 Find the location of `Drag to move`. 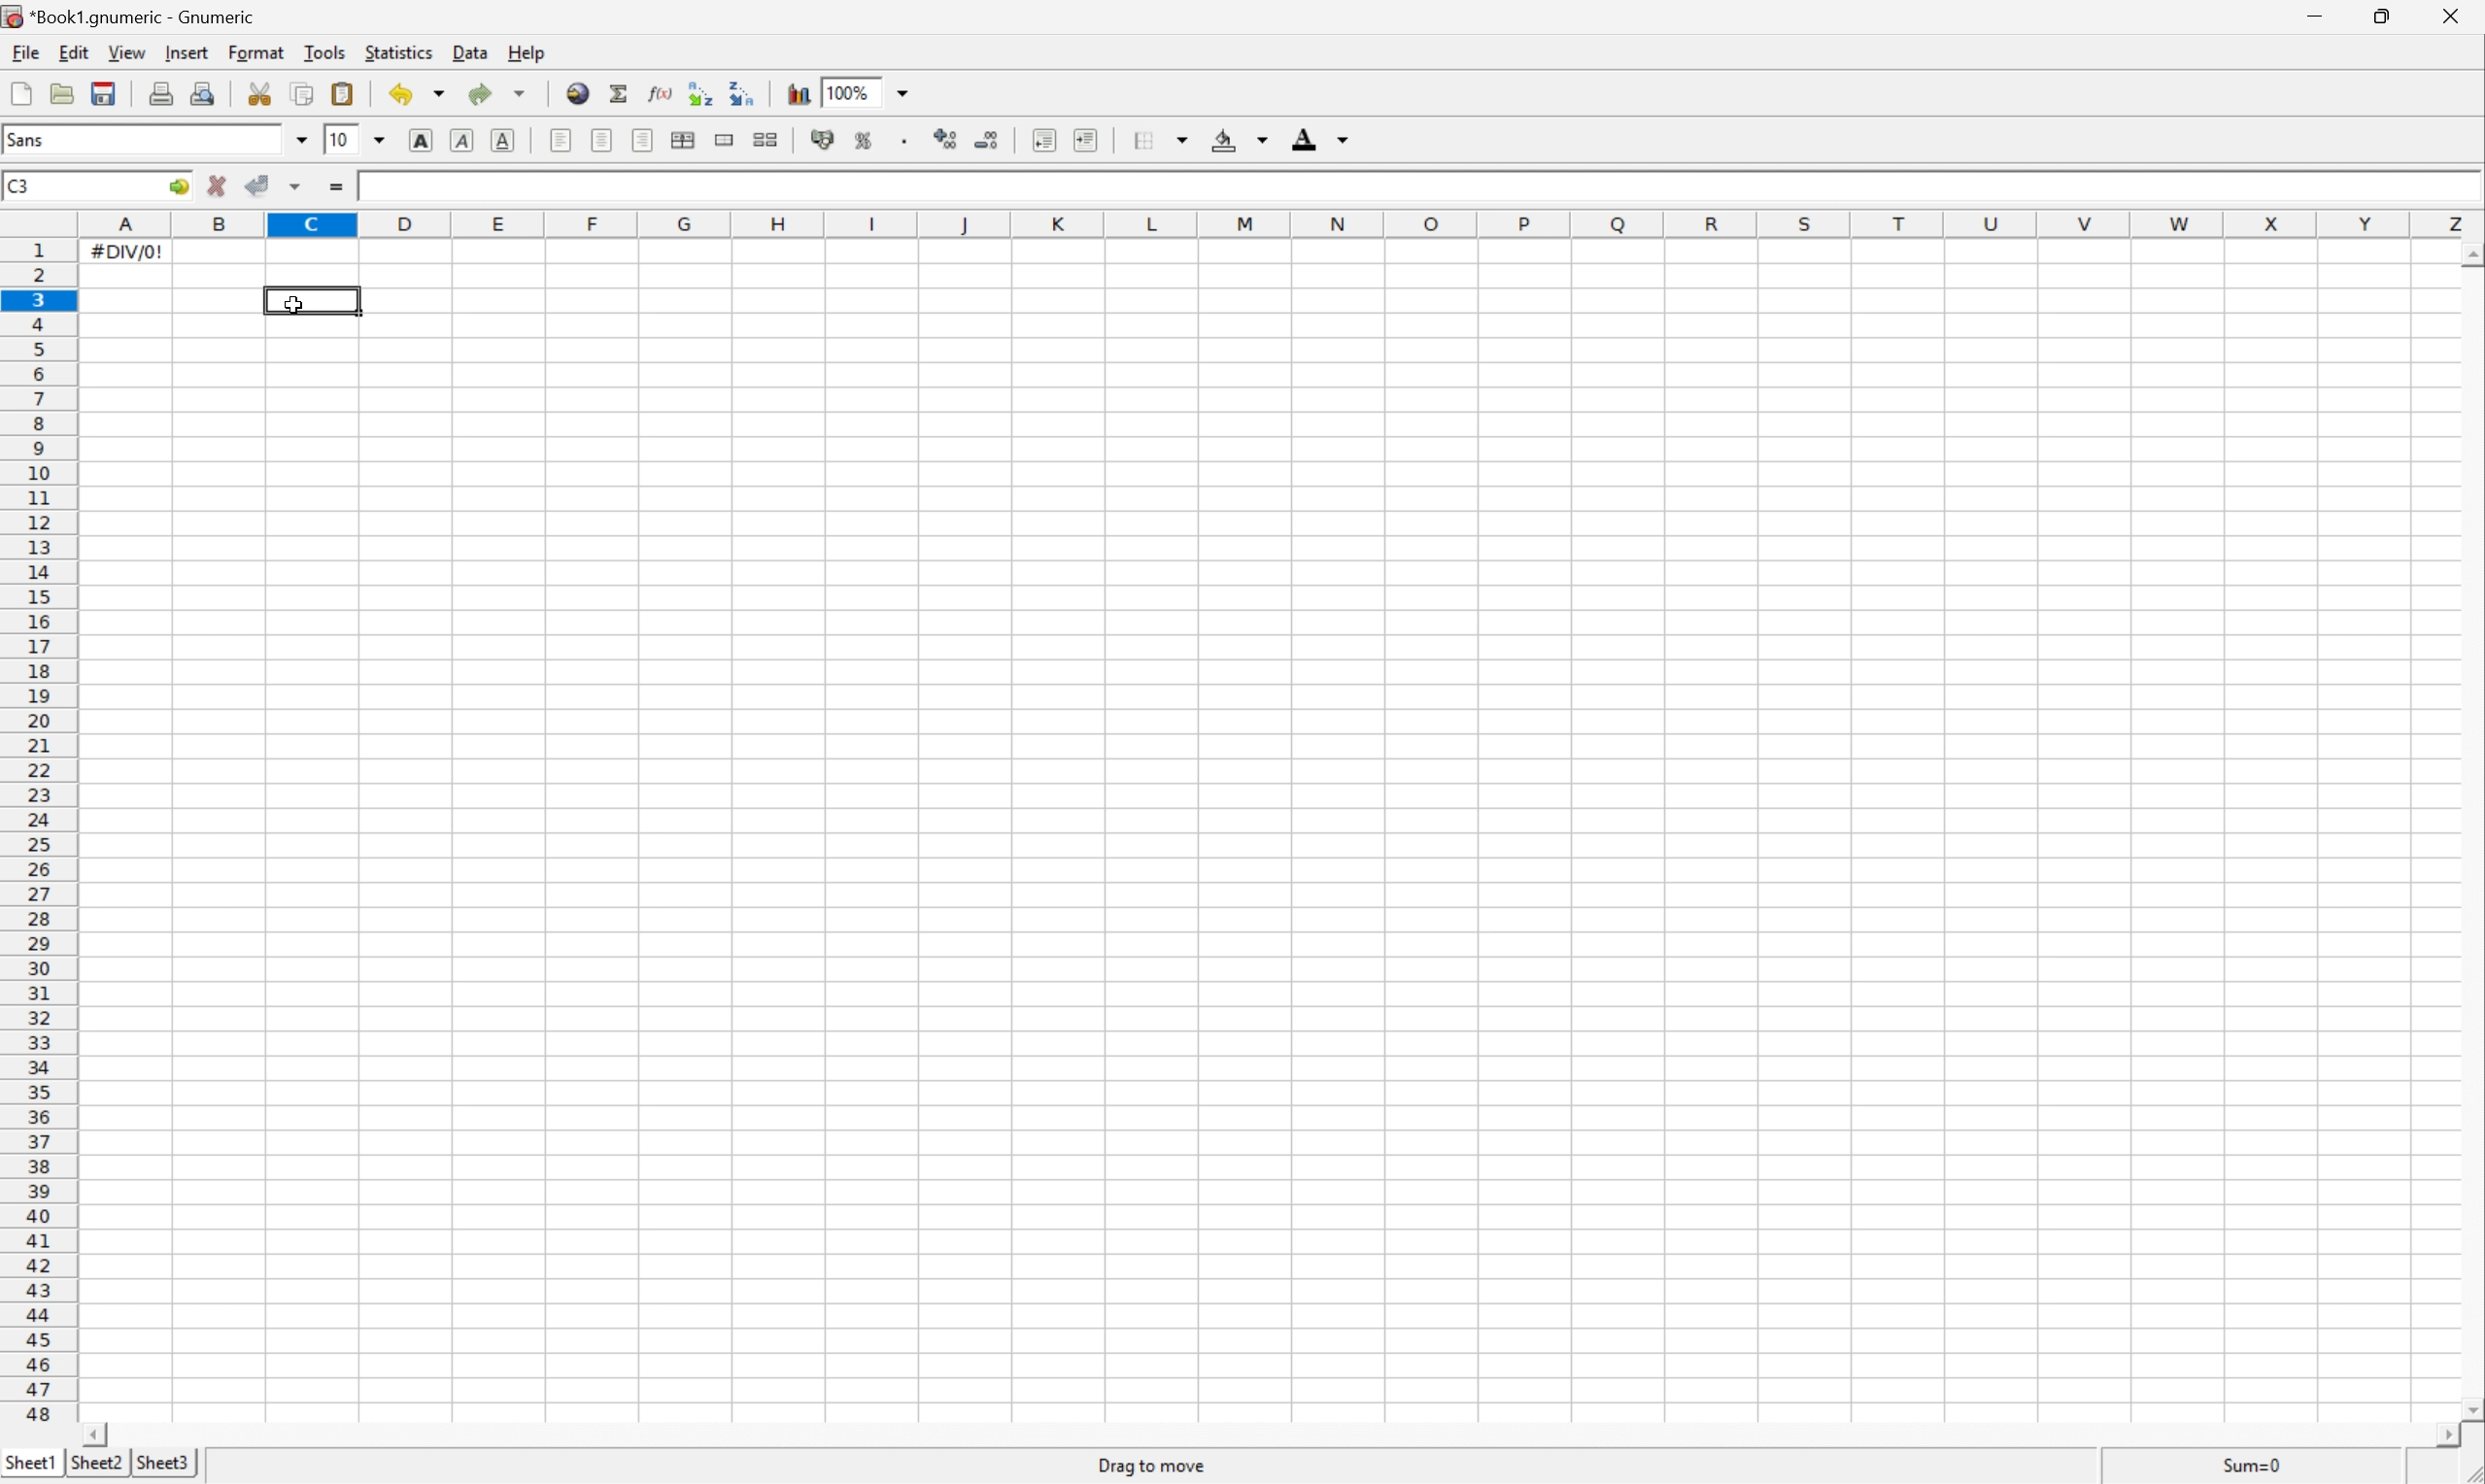

Drag to move is located at coordinates (1160, 1462).